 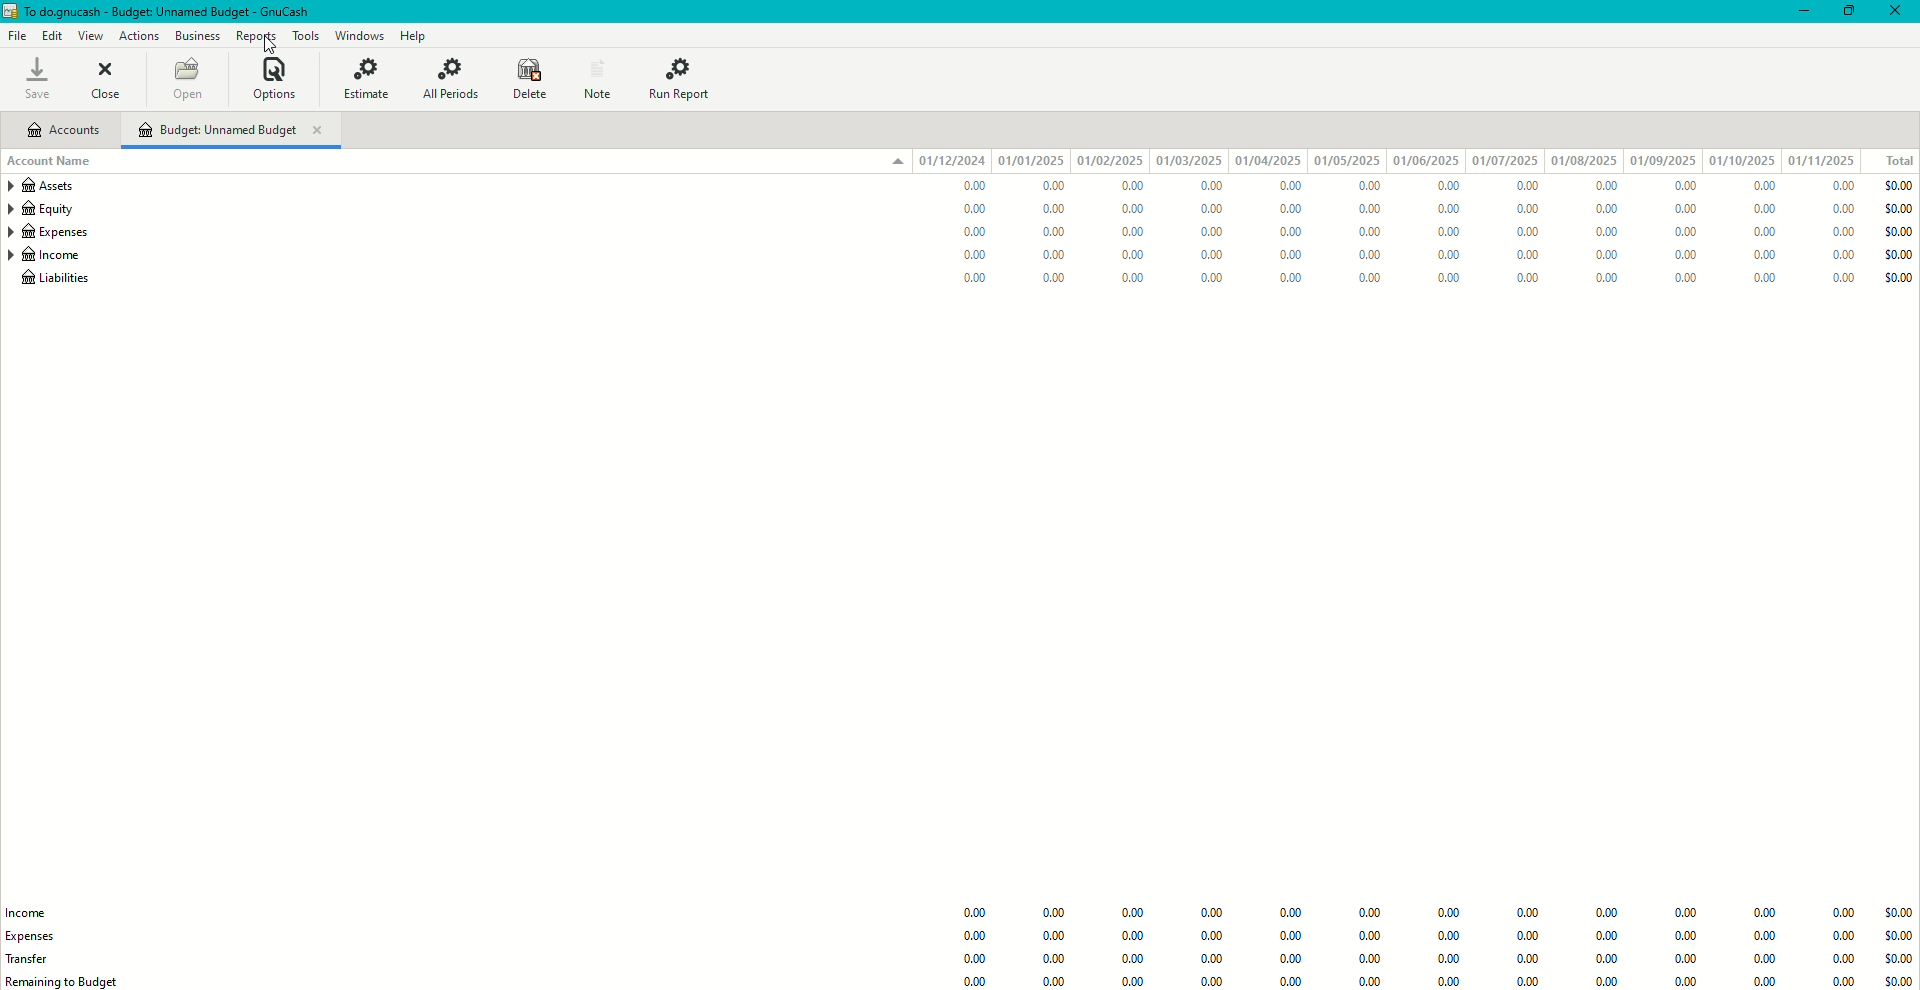 What do you see at coordinates (1448, 278) in the screenshot?
I see `0.00` at bounding box center [1448, 278].